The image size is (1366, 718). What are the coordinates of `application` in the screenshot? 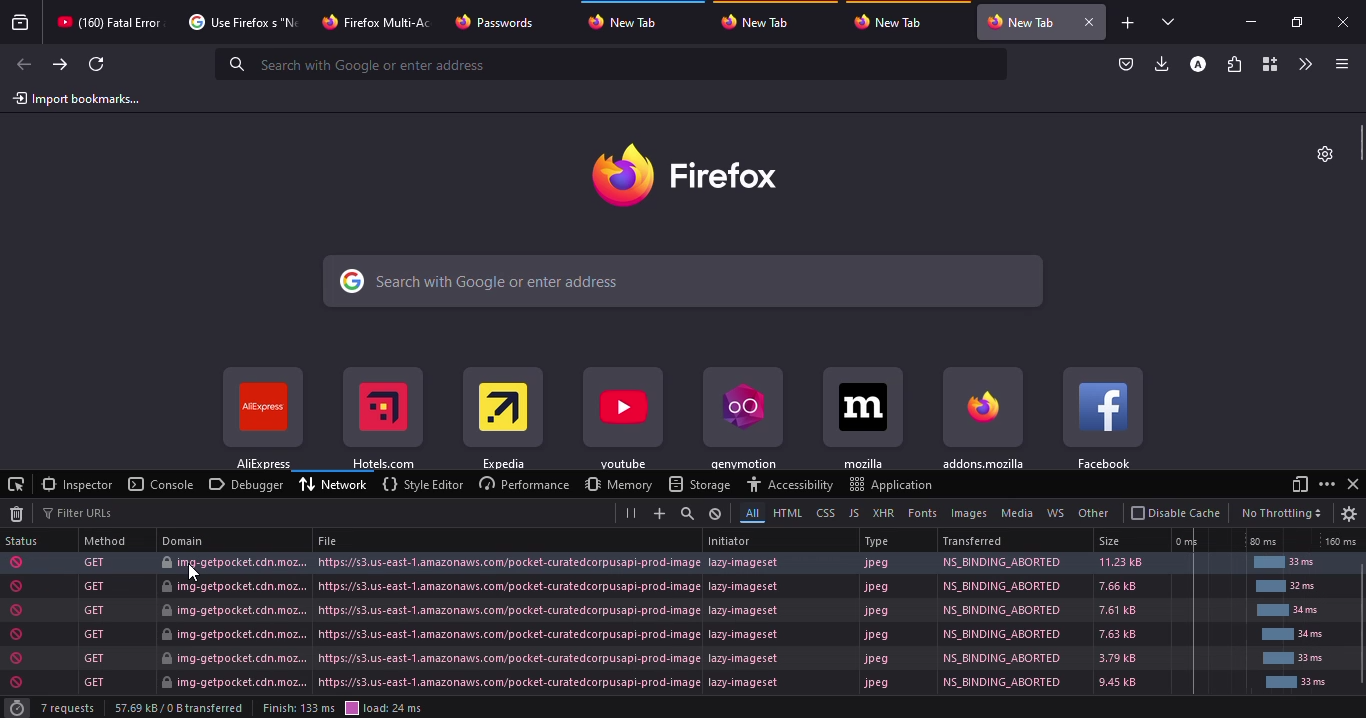 It's located at (891, 484).